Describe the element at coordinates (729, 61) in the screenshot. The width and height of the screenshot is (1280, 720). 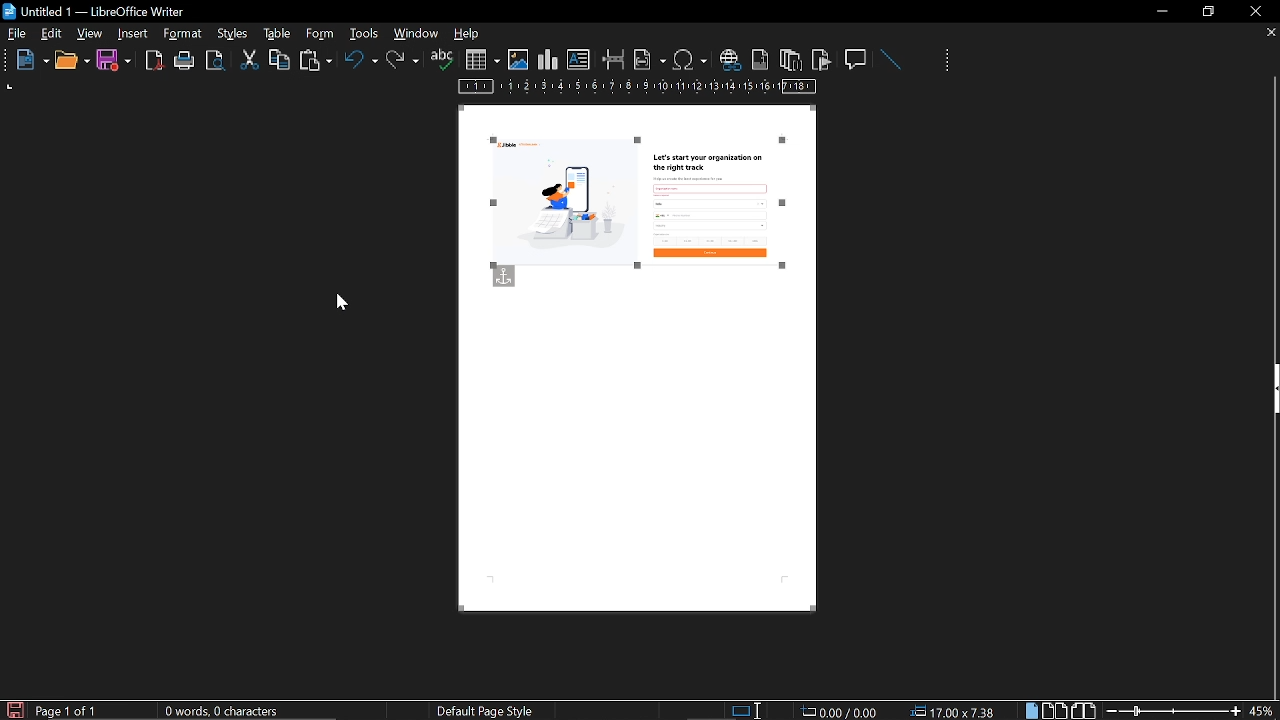
I see `insert hyperlink` at that location.